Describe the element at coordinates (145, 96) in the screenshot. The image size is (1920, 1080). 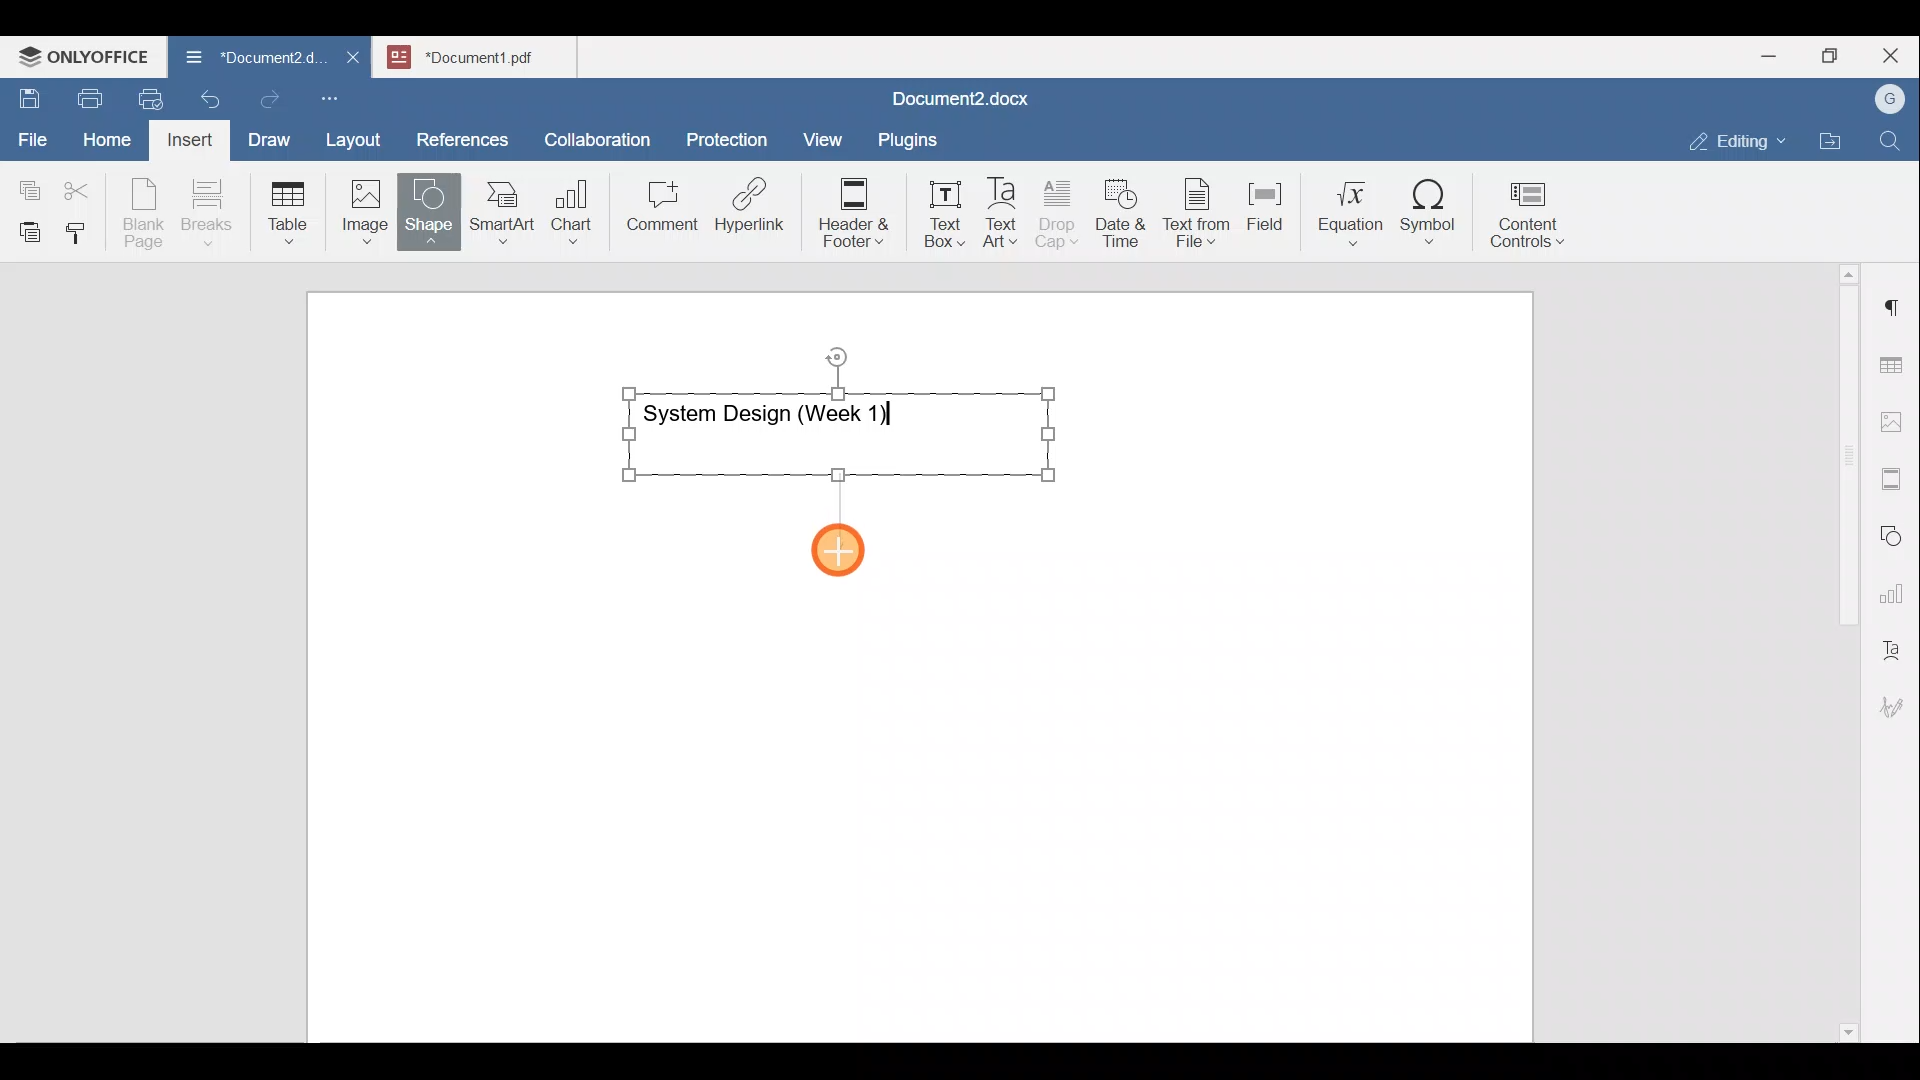
I see `Quick print` at that location.